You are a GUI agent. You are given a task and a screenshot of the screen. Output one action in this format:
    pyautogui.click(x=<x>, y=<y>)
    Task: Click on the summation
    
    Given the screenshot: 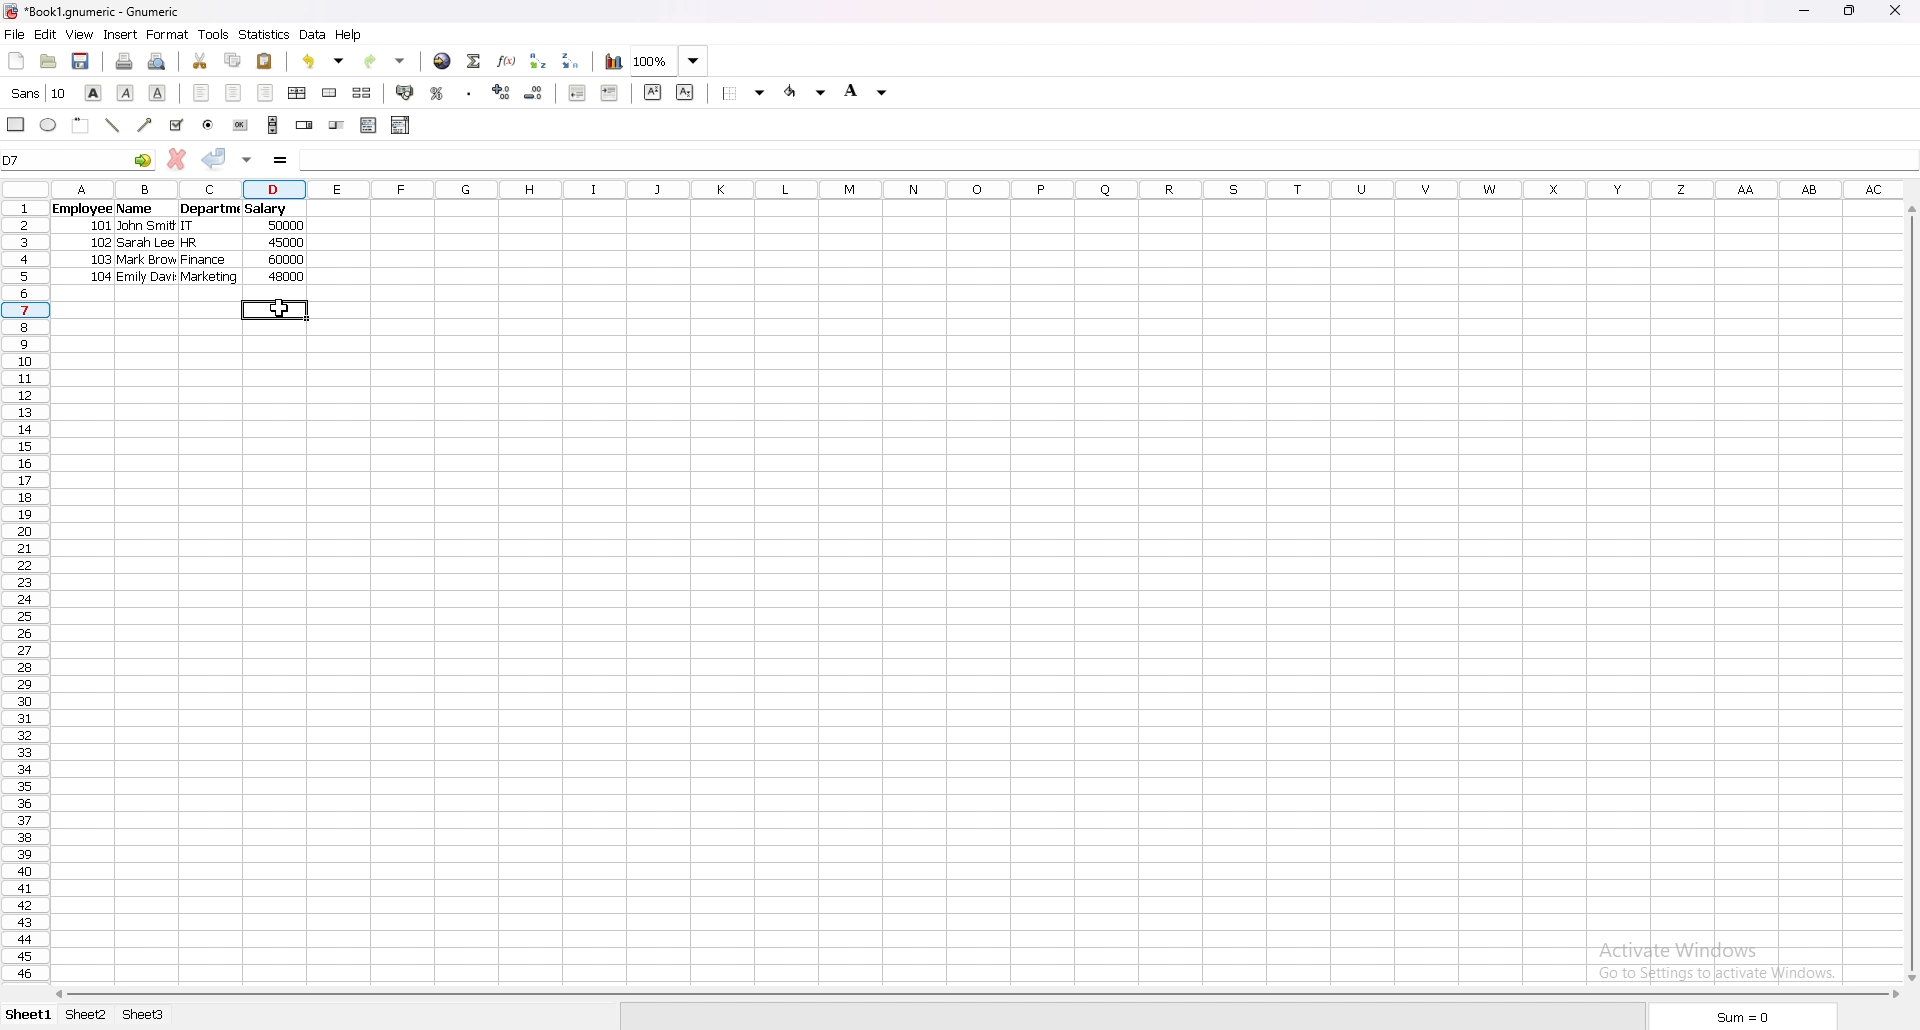 What is the action you would take?
    pyautogui.click(x=475, y=61)
    